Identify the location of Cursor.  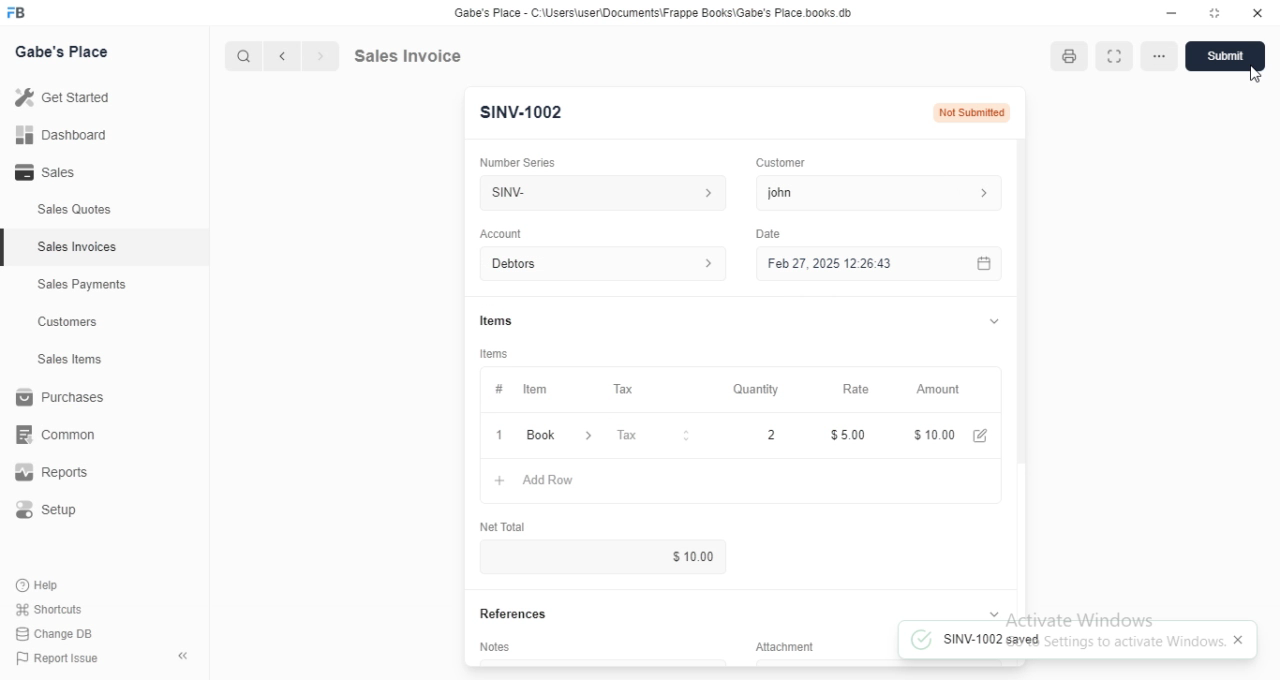
(1259, 73).